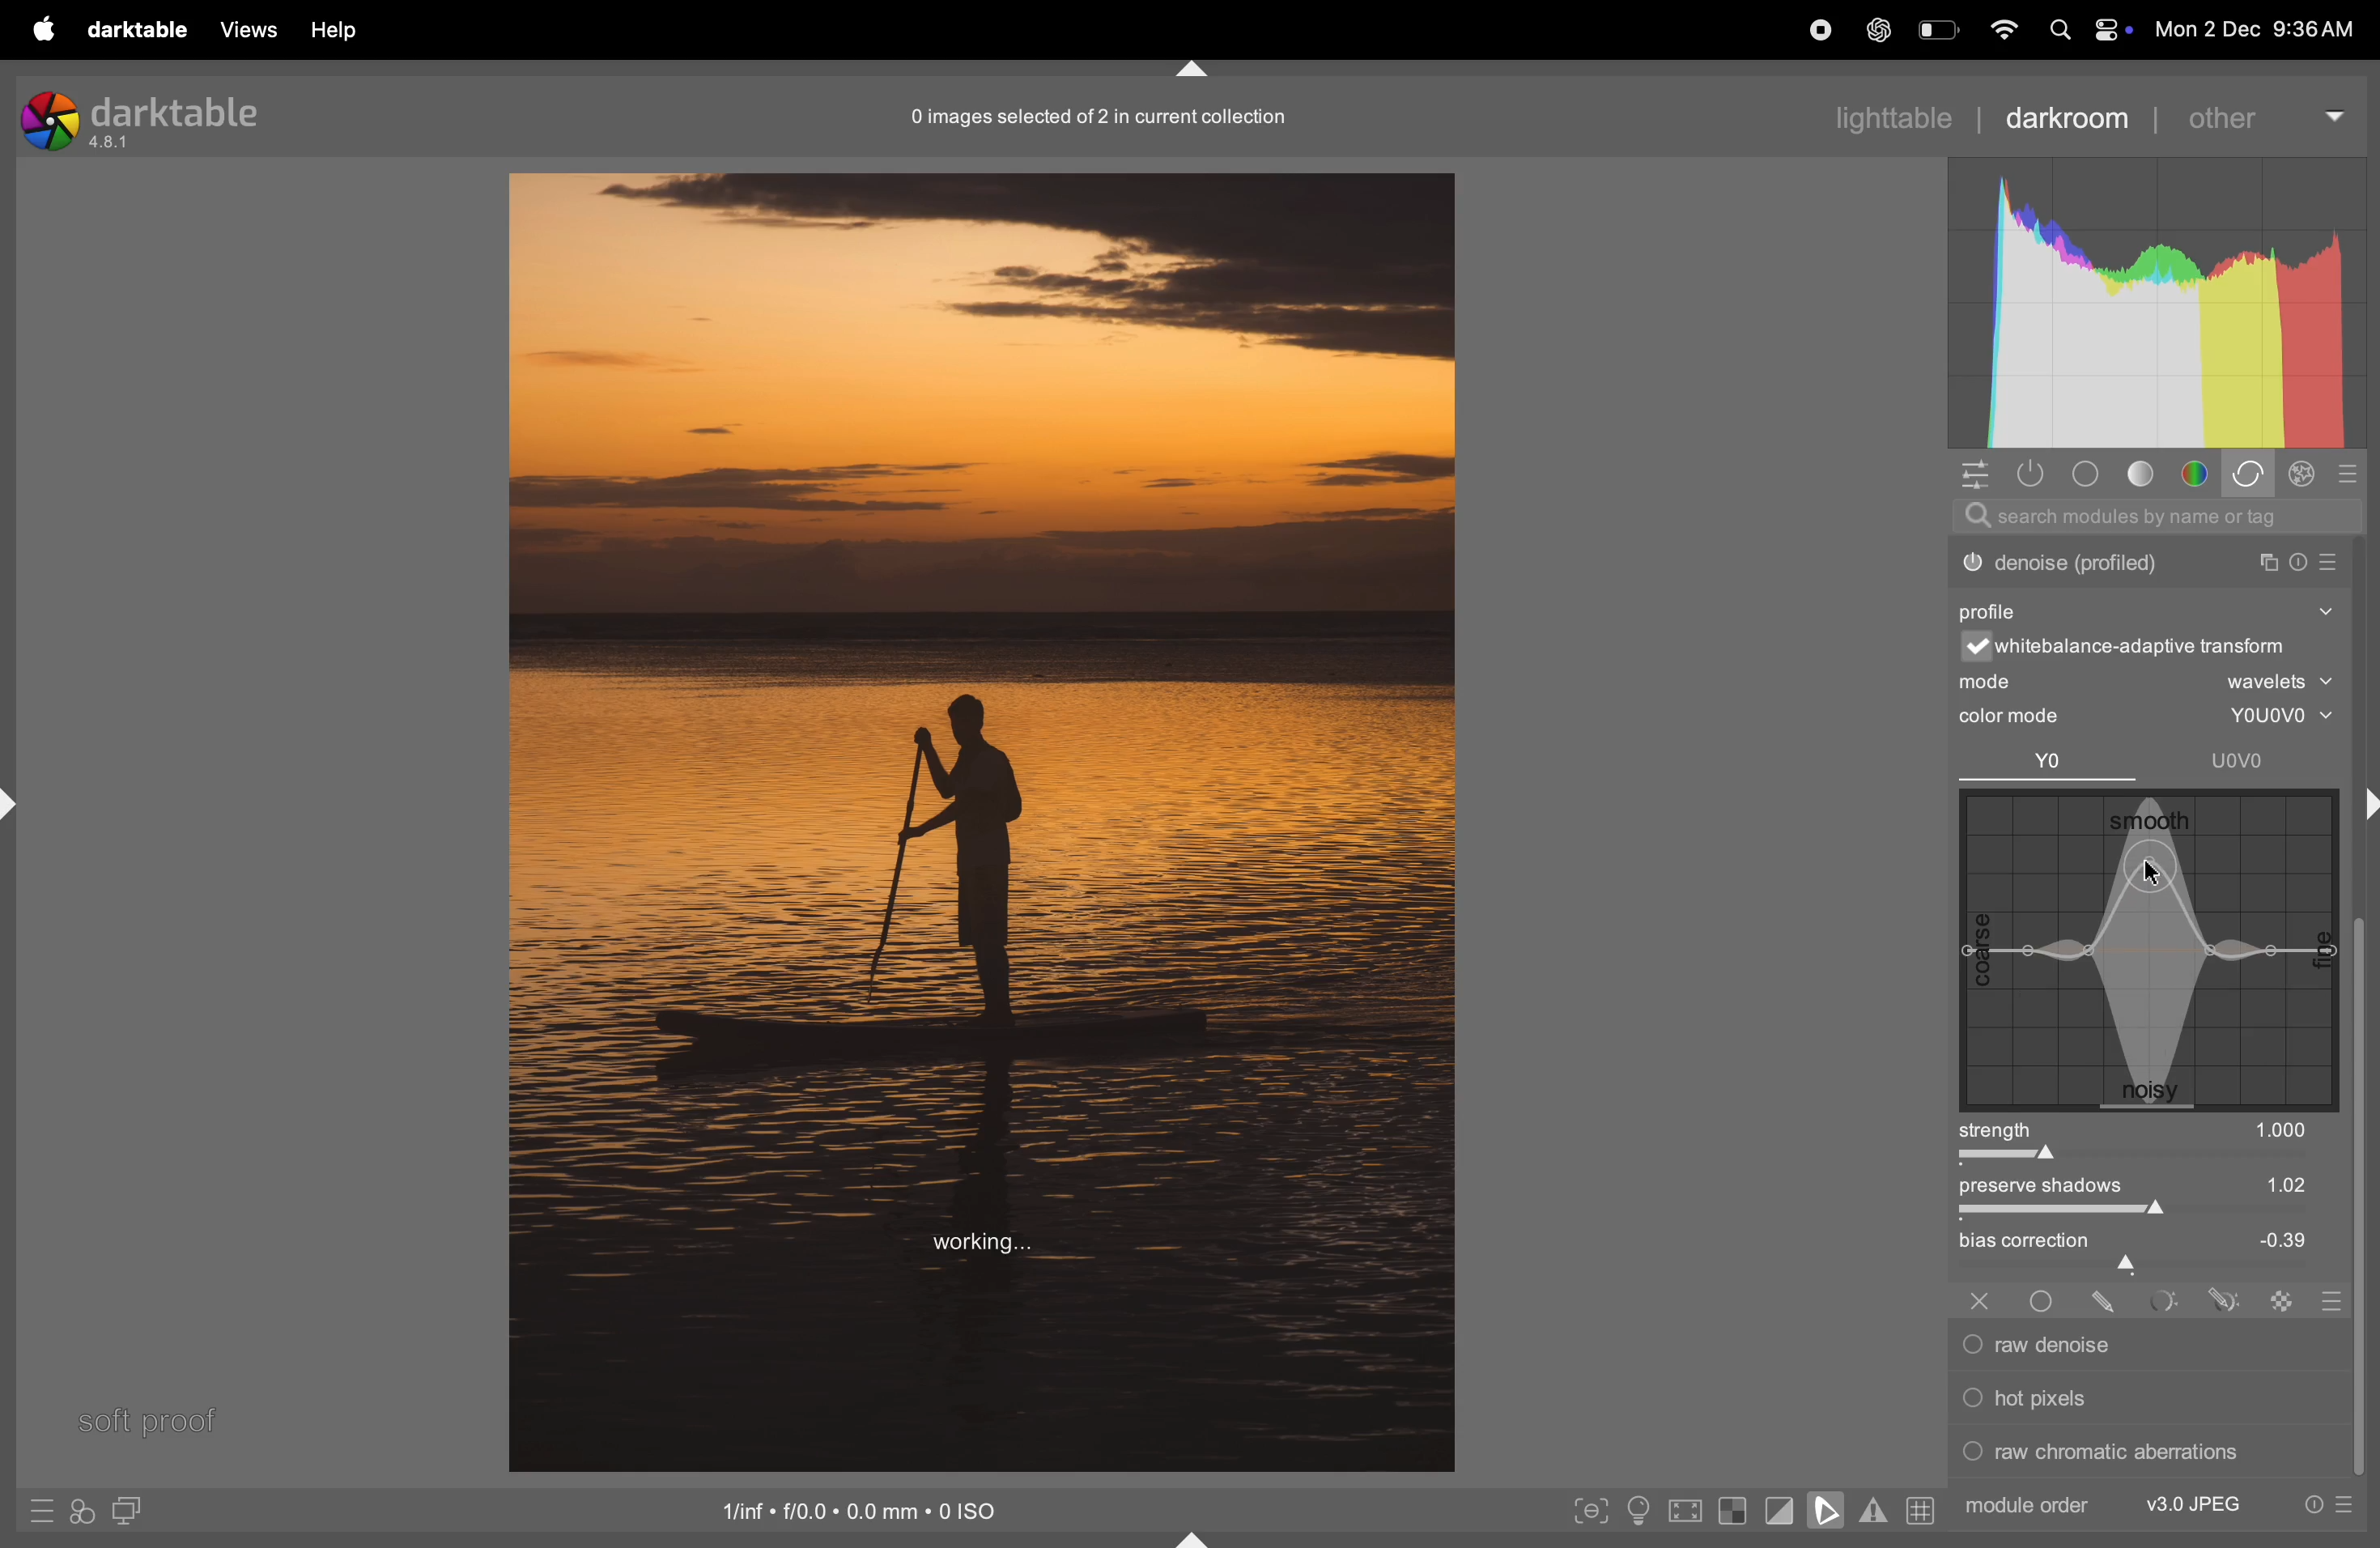 This screenshot has height=1548, width=2380. What do you see at coordinates (2221, 1299) in the screenshot?
I see `sign` at bounding box center [2221, 1299].